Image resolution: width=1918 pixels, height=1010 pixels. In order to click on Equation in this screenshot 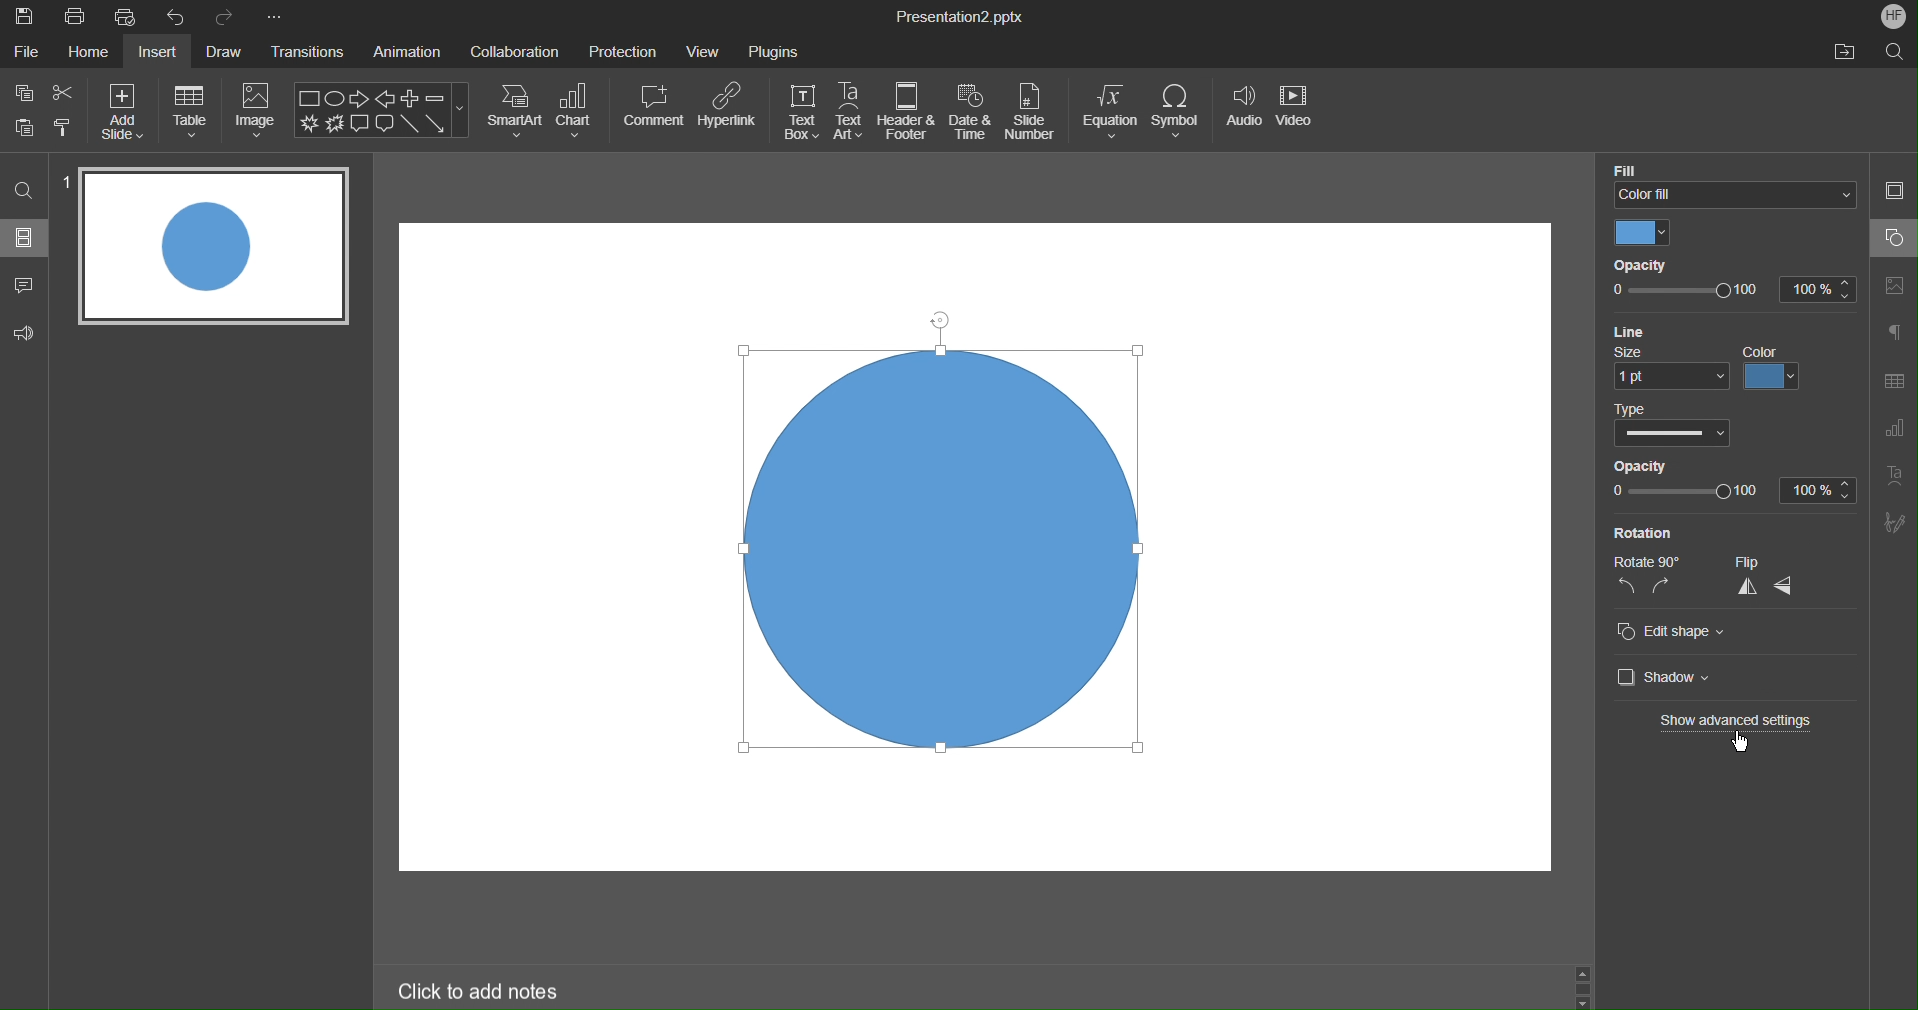, I will do `click(1110, 112)`.